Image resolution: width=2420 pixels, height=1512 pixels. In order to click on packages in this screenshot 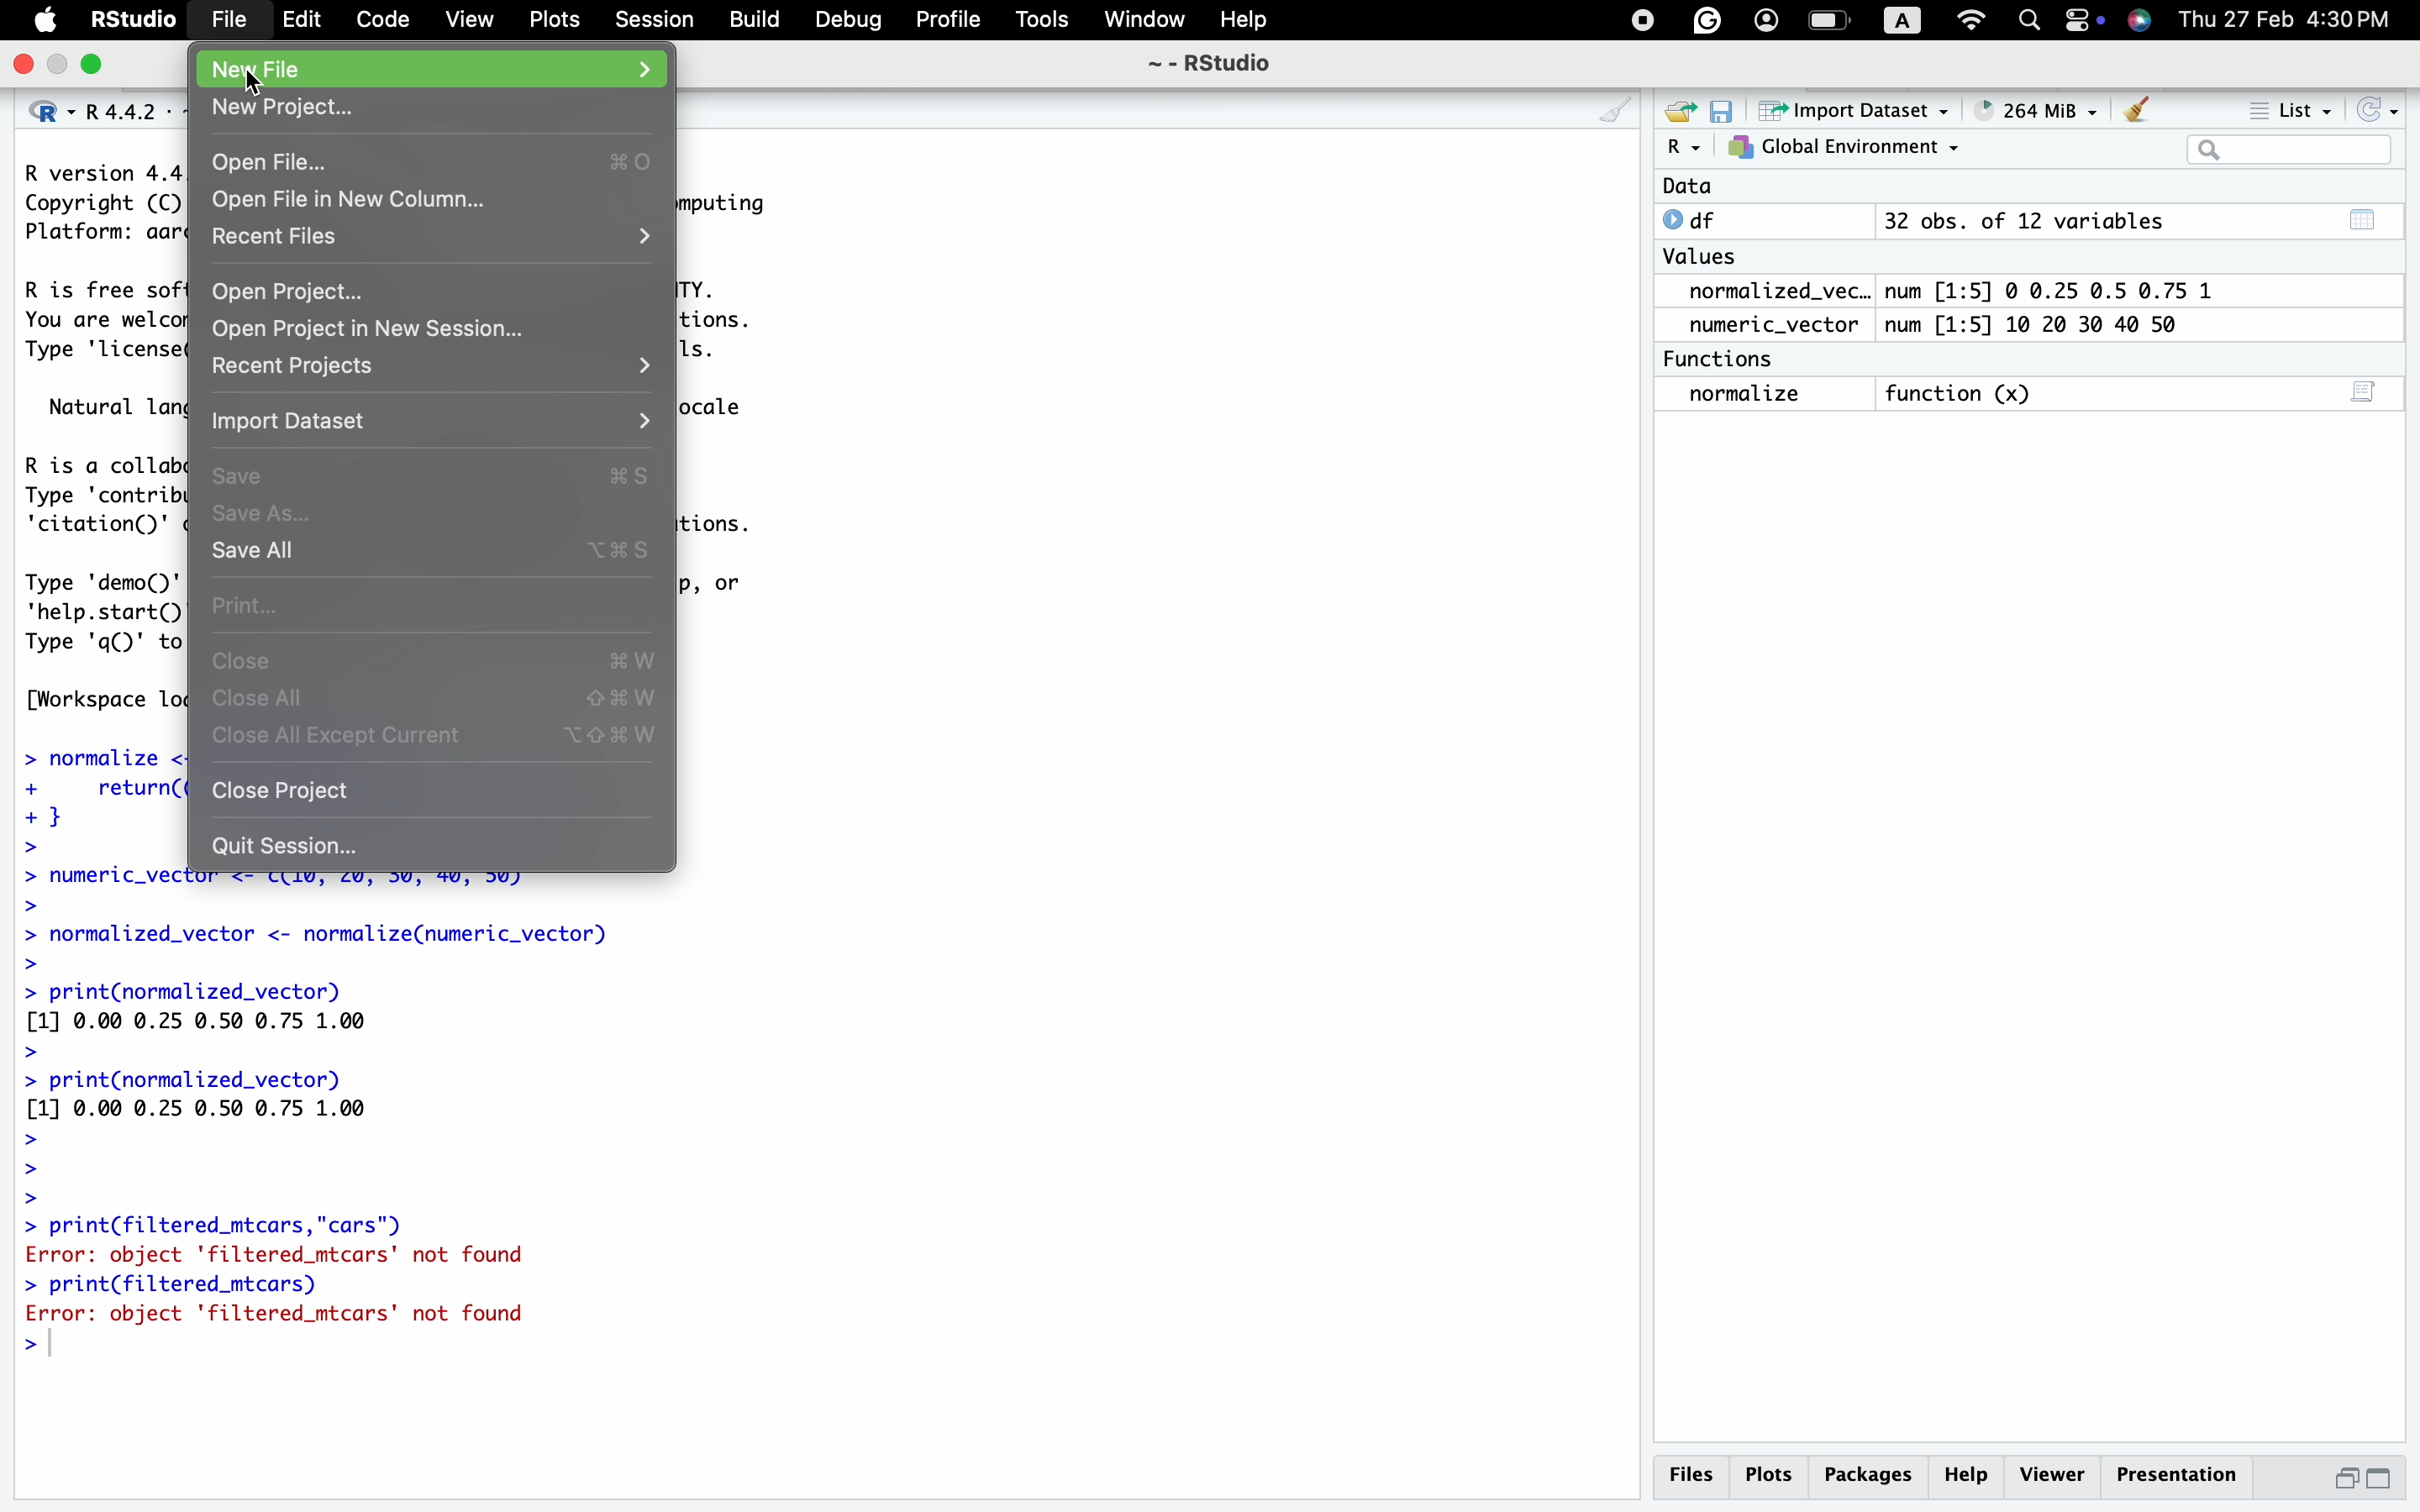, I will do `click(1868, 1477)`.